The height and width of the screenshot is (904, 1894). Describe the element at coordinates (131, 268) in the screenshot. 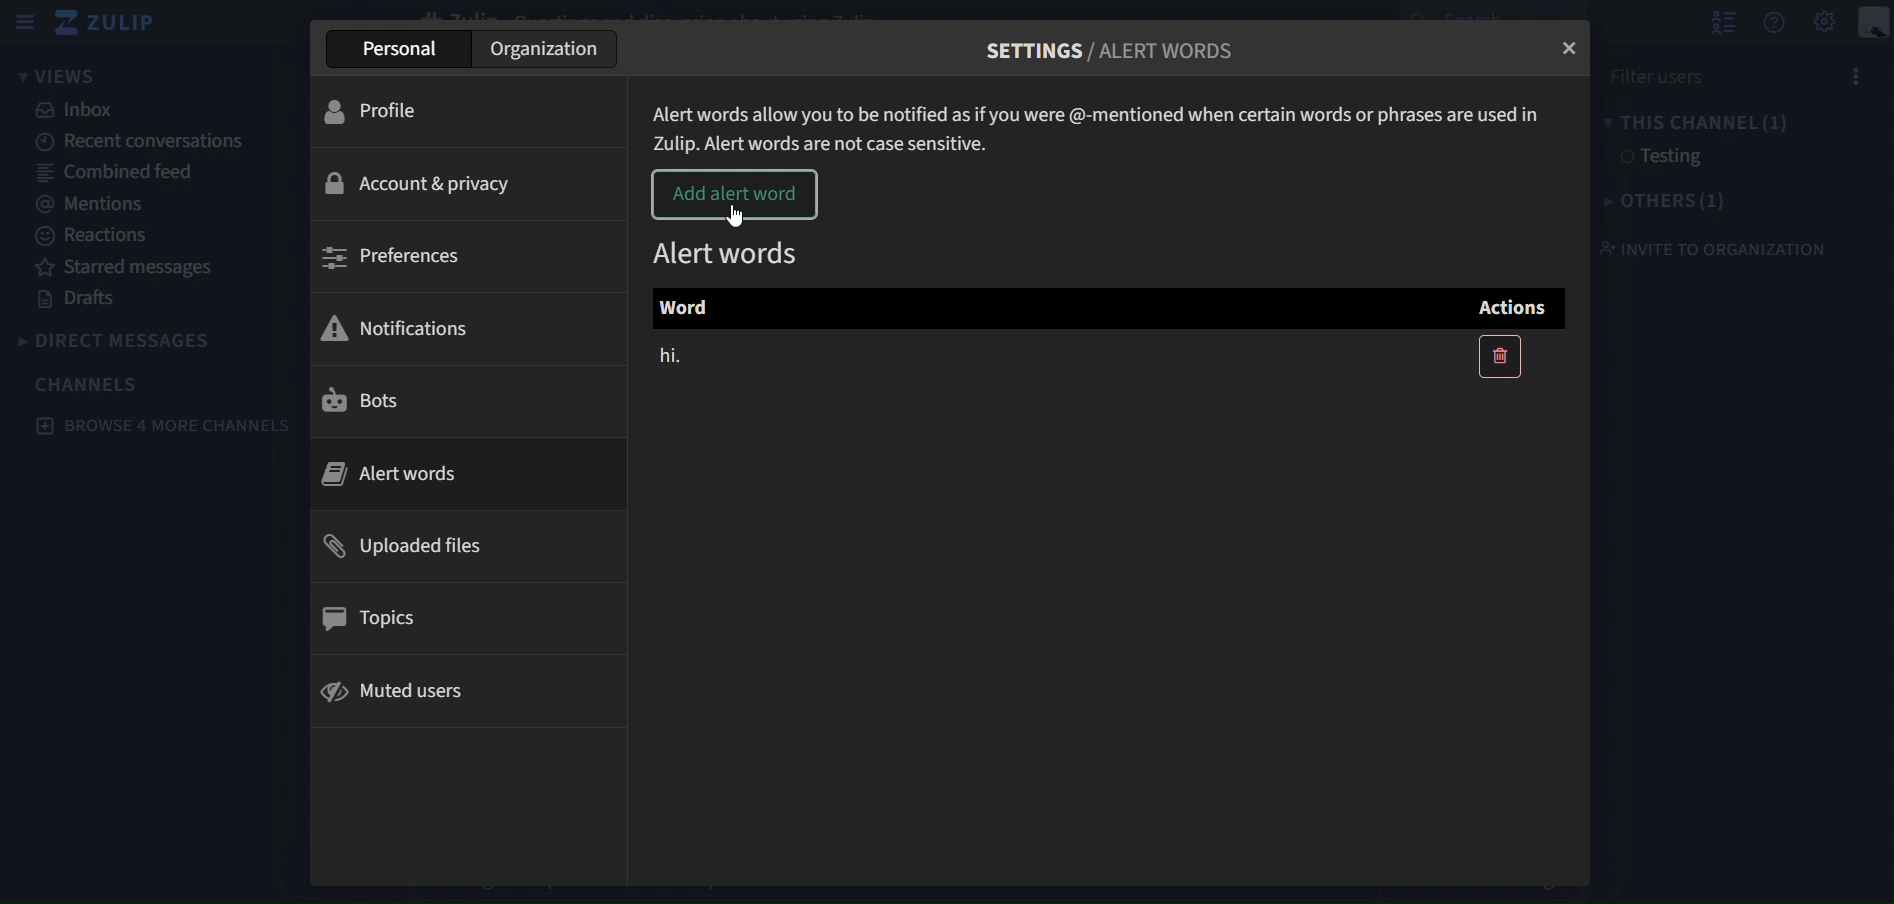

I see `starredmessages` at that location.